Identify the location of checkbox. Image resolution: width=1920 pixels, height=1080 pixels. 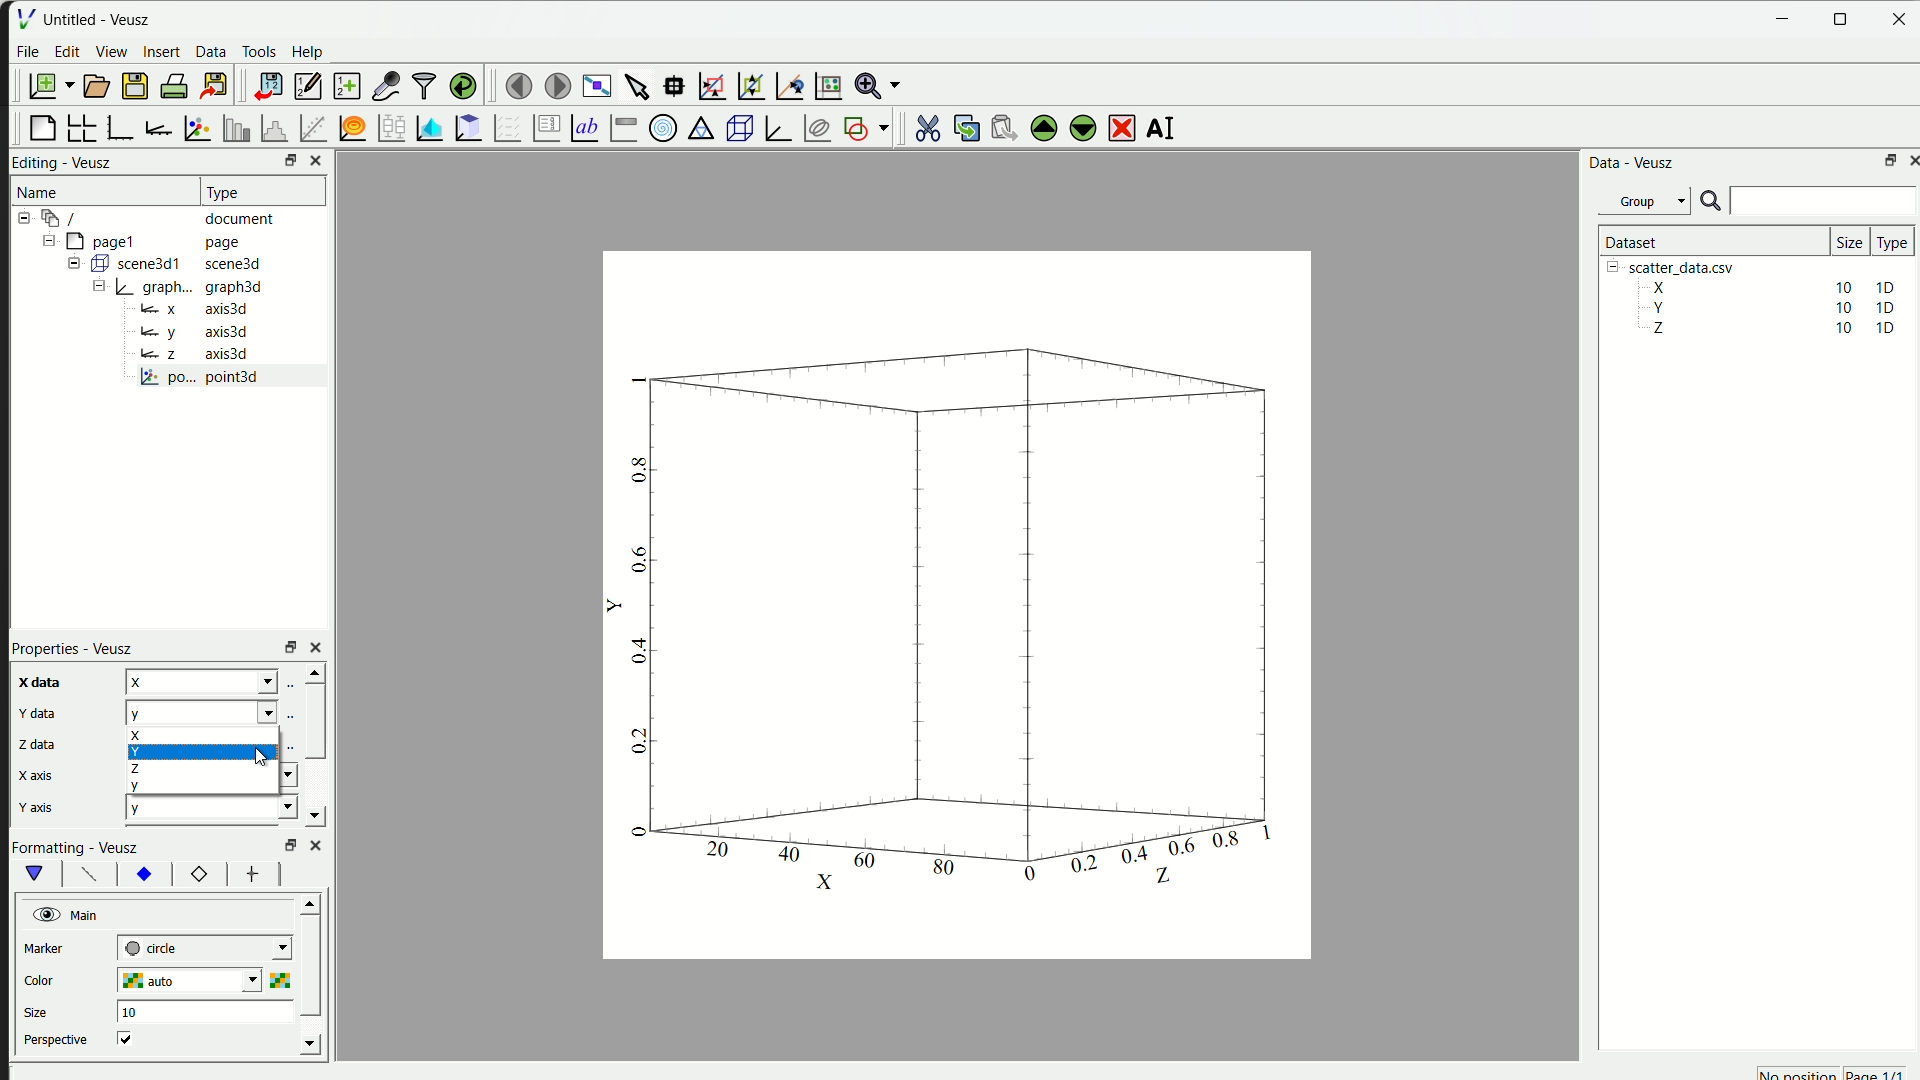
(130, 1038).